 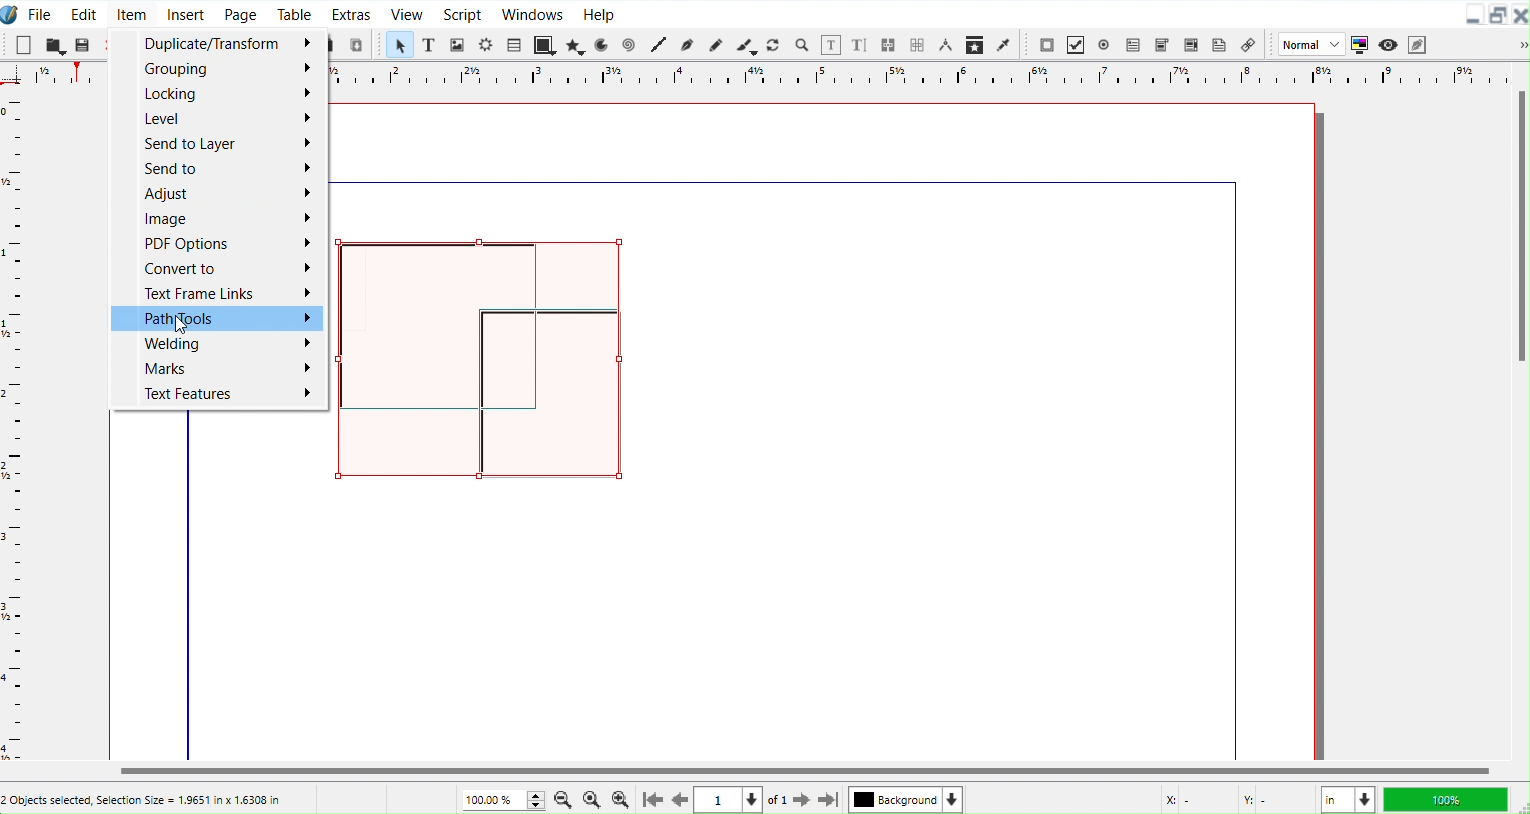 I want to click on Edit text with story editor, so click(x=861, y=45).